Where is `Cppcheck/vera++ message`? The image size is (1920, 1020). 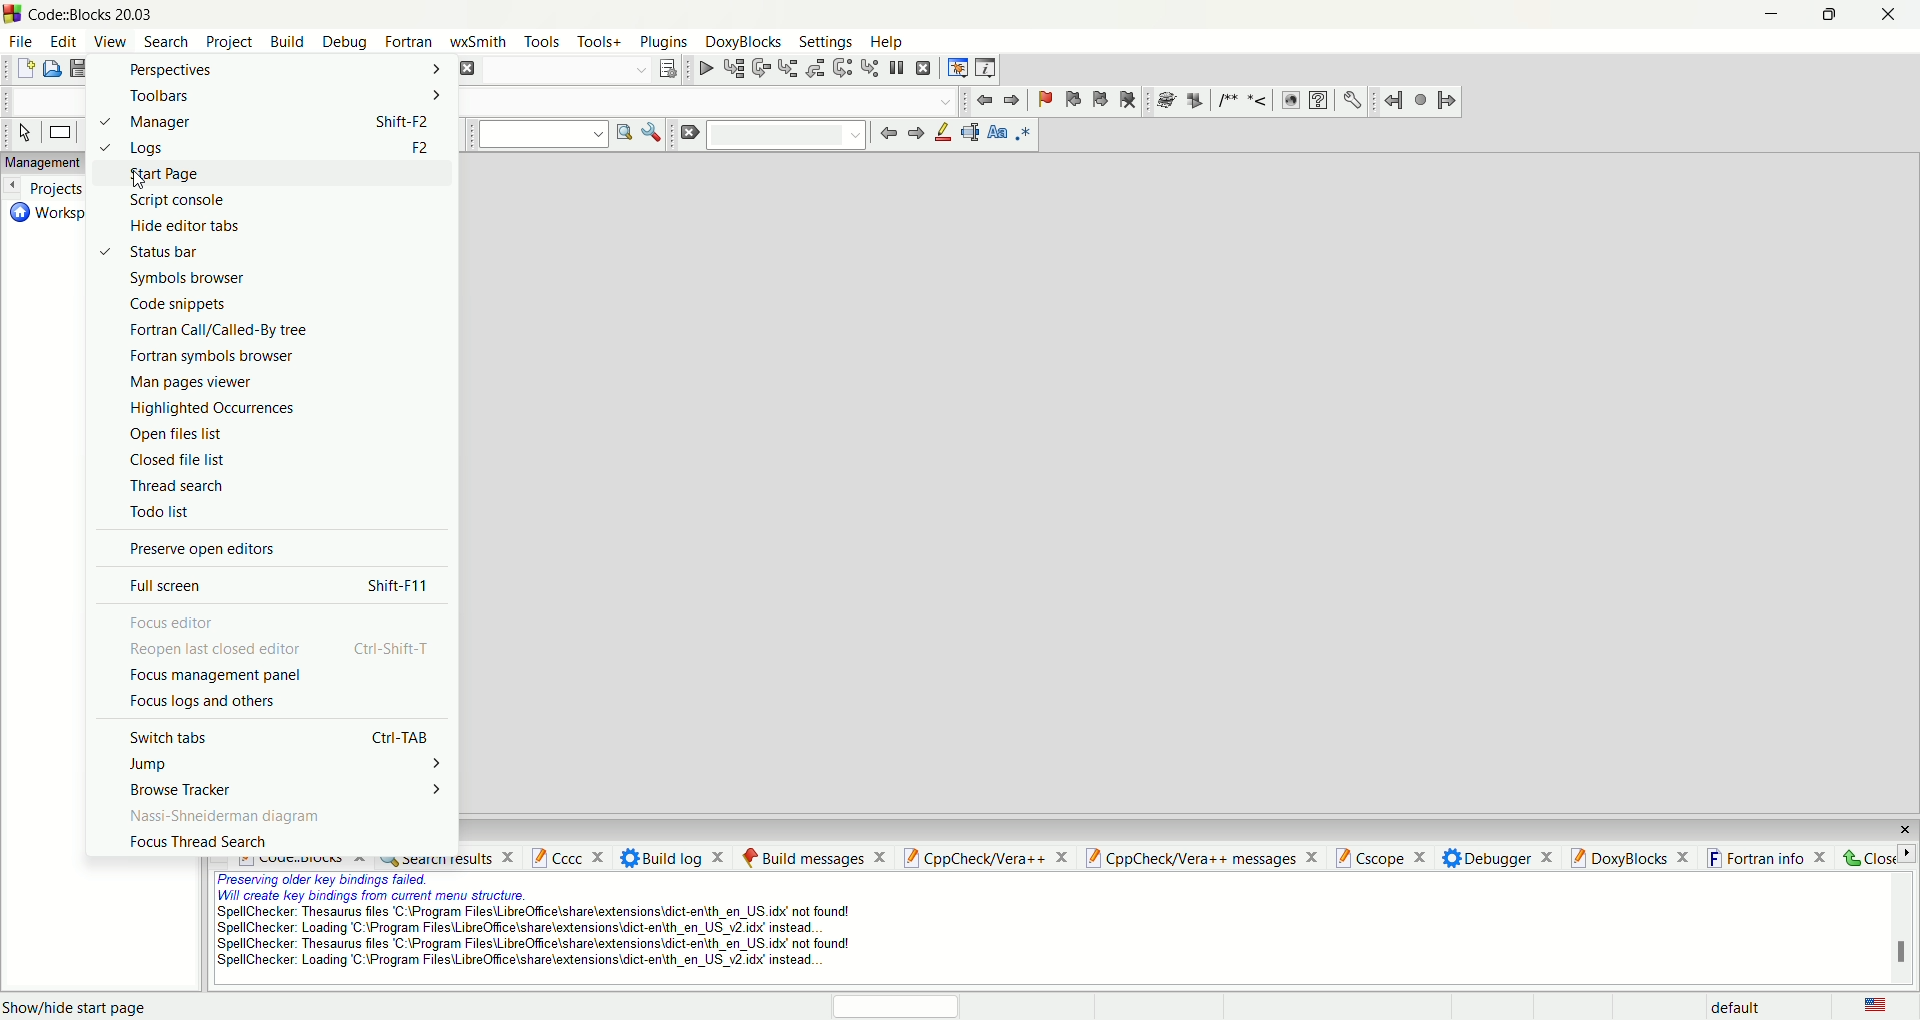
Cppcheck/vera++ message is located at coordinates (1201, 859).